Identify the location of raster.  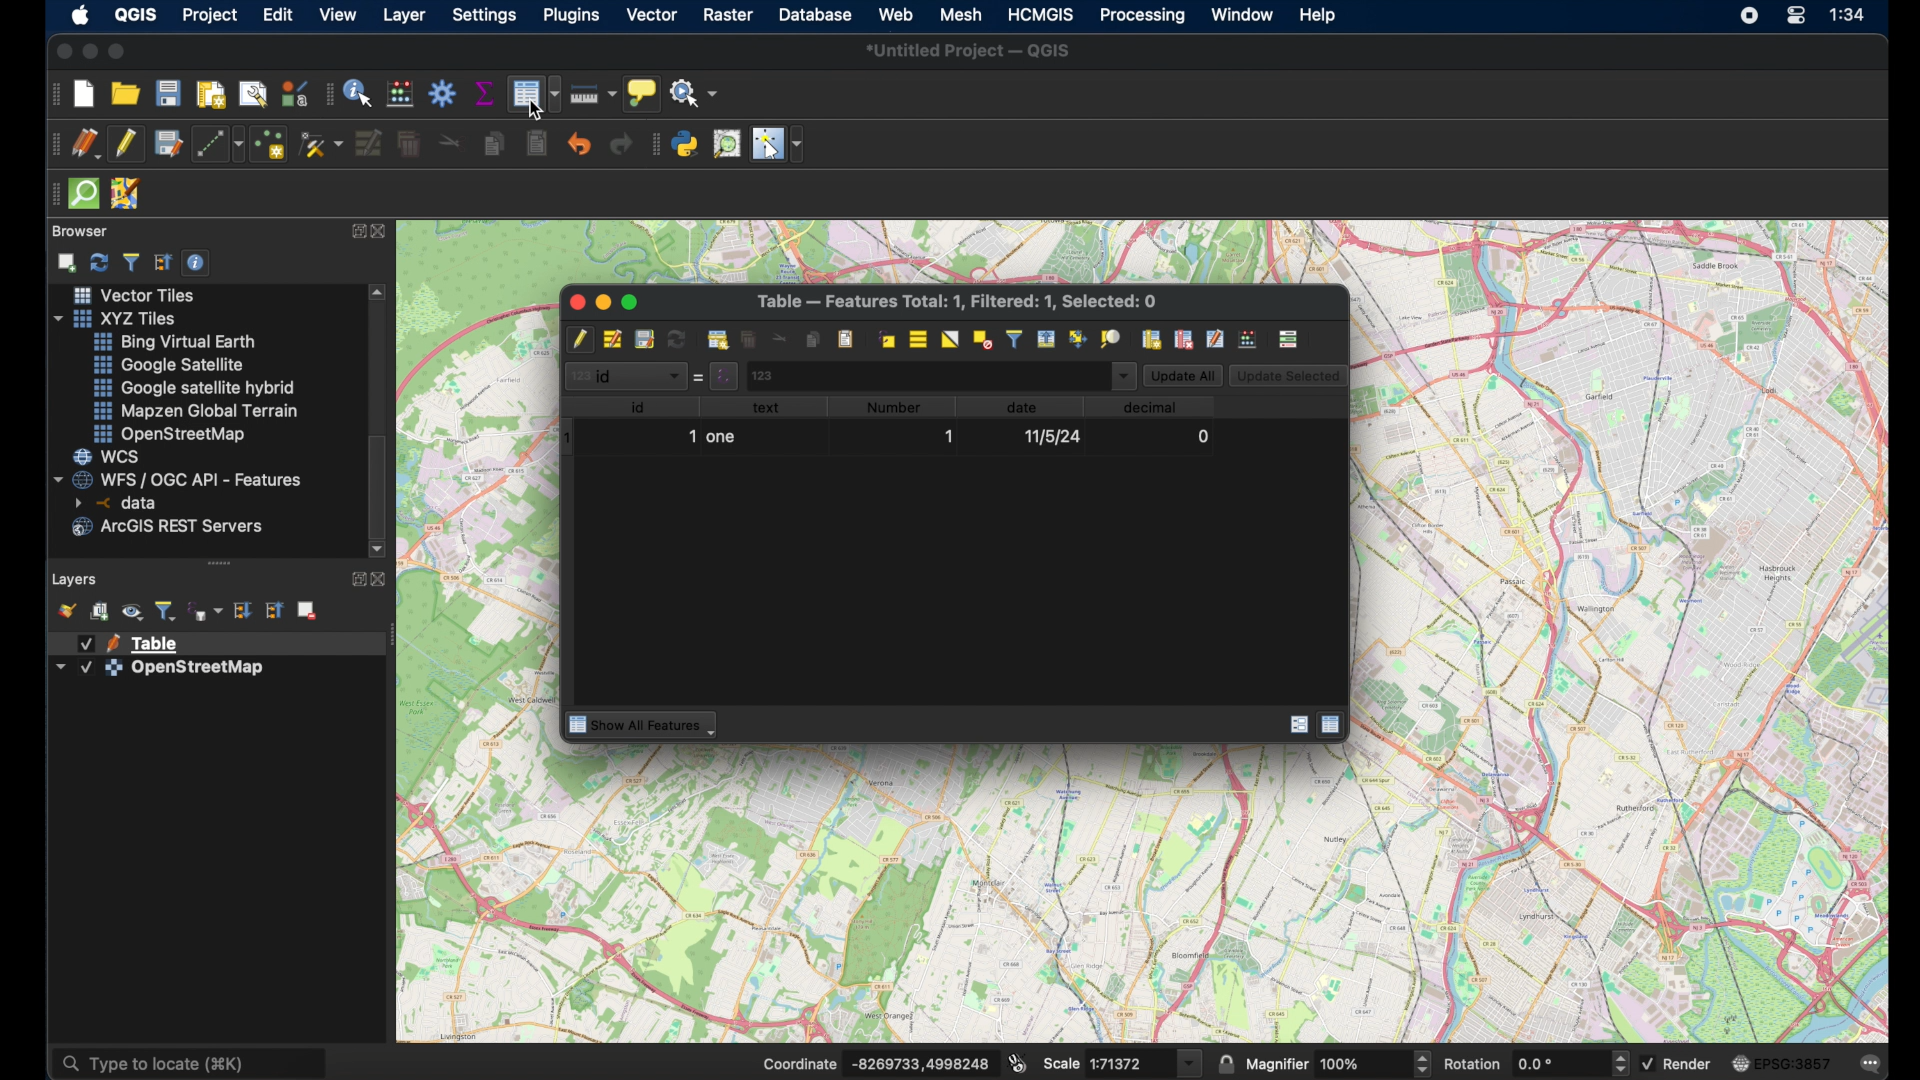
(727, 15).